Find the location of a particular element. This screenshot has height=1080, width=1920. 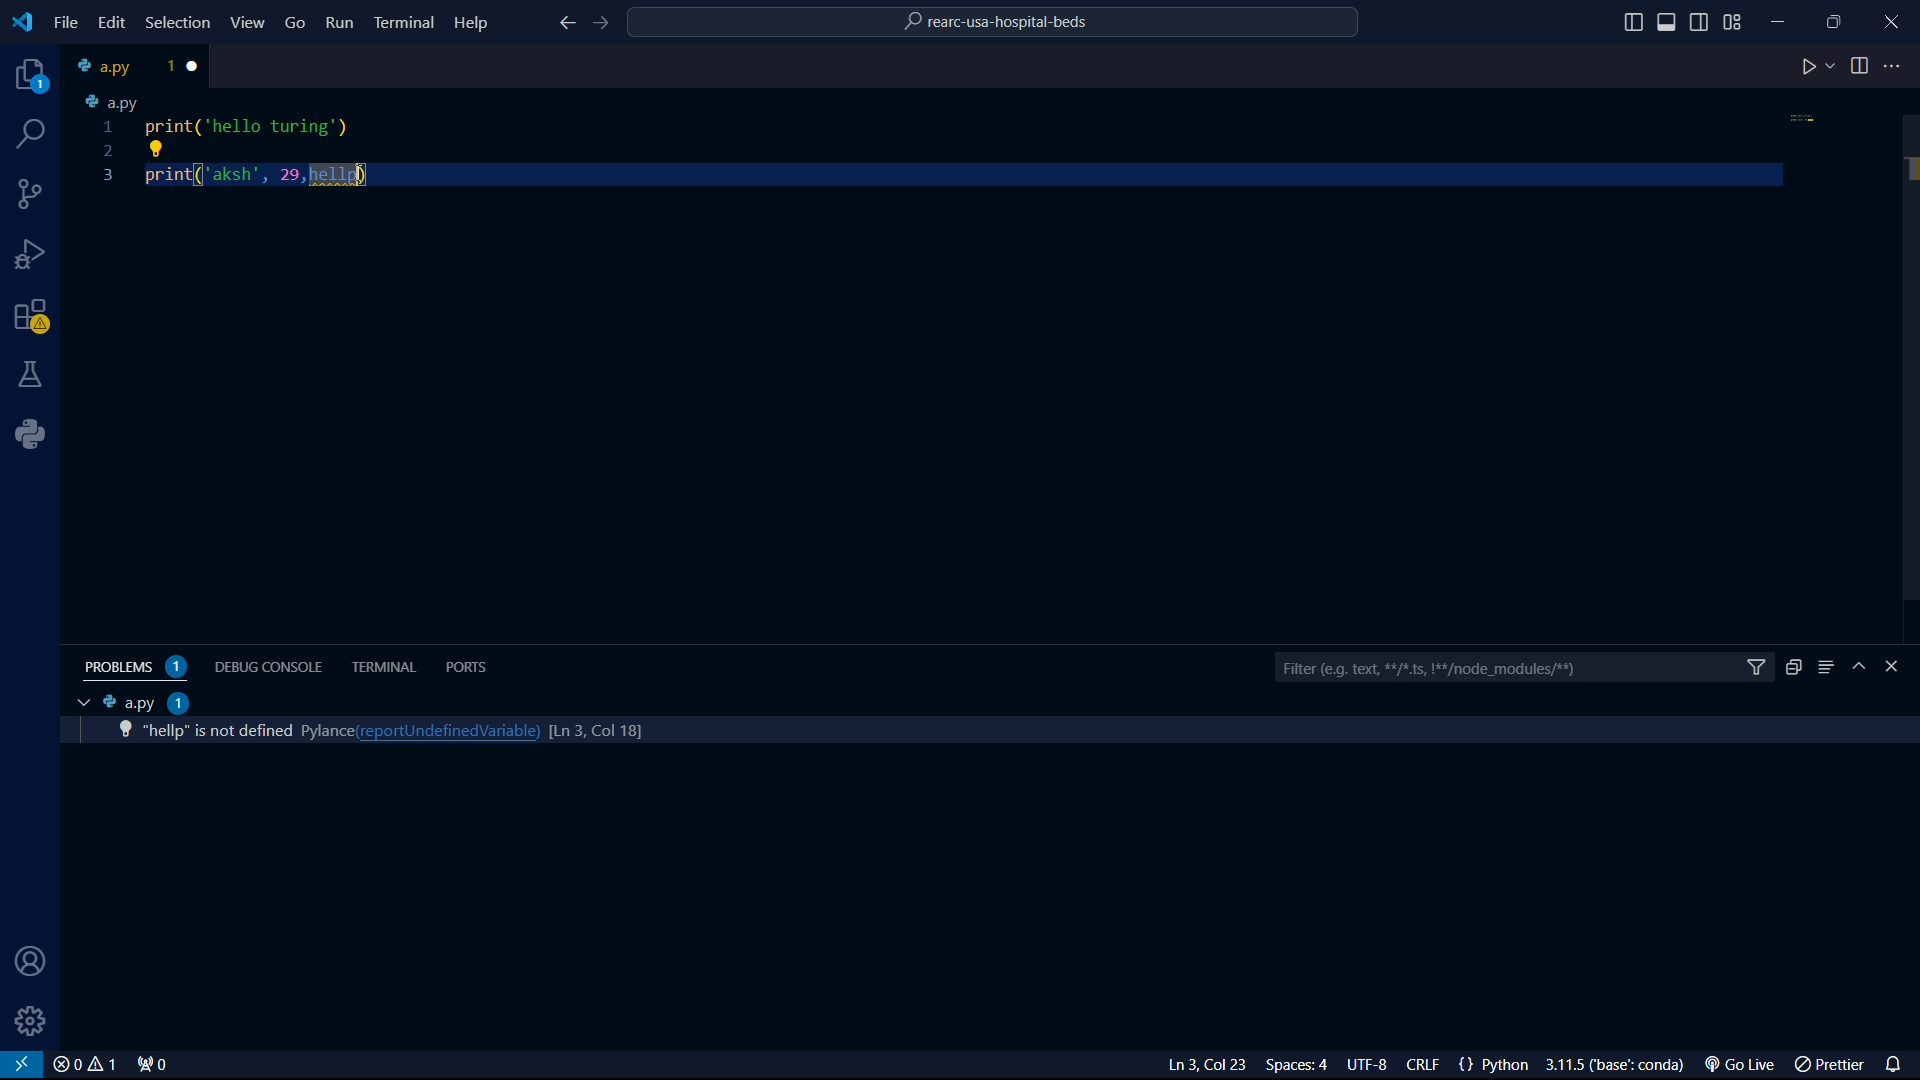

VS is located at coordinates (22, 1065).